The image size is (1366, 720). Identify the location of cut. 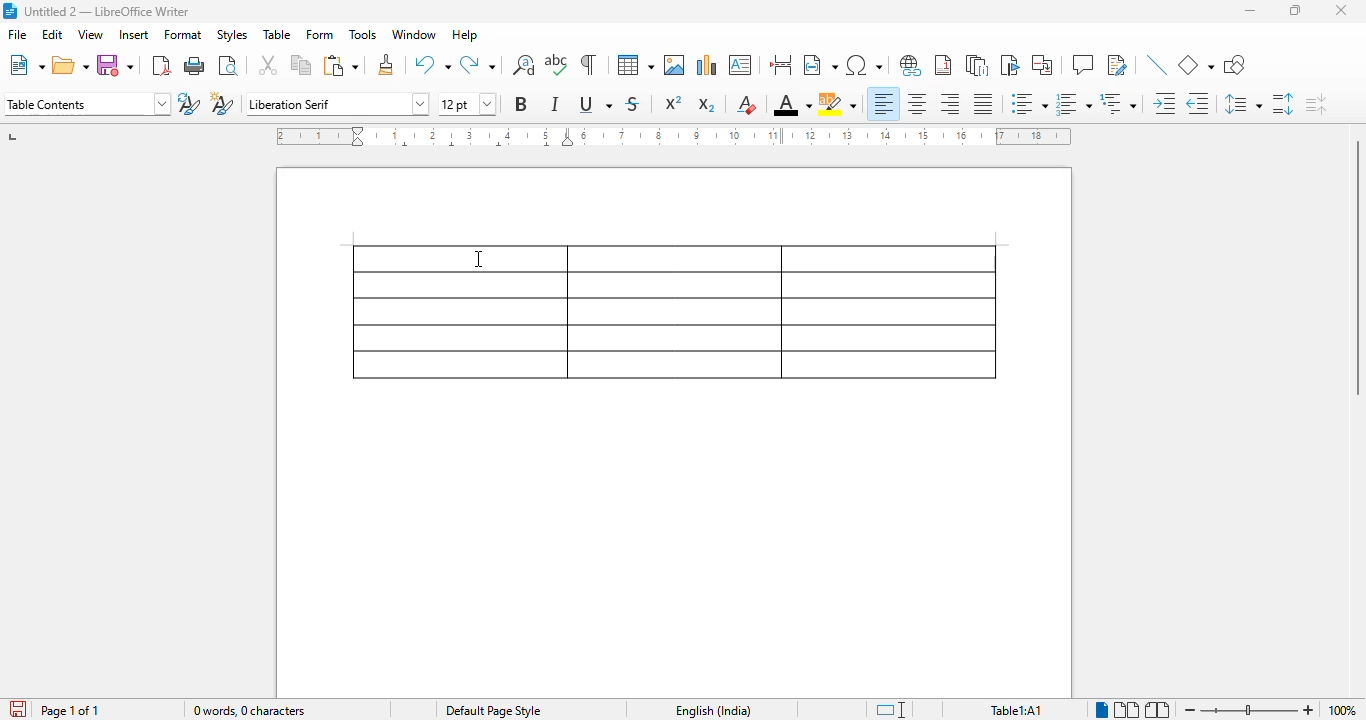
(267, 65).